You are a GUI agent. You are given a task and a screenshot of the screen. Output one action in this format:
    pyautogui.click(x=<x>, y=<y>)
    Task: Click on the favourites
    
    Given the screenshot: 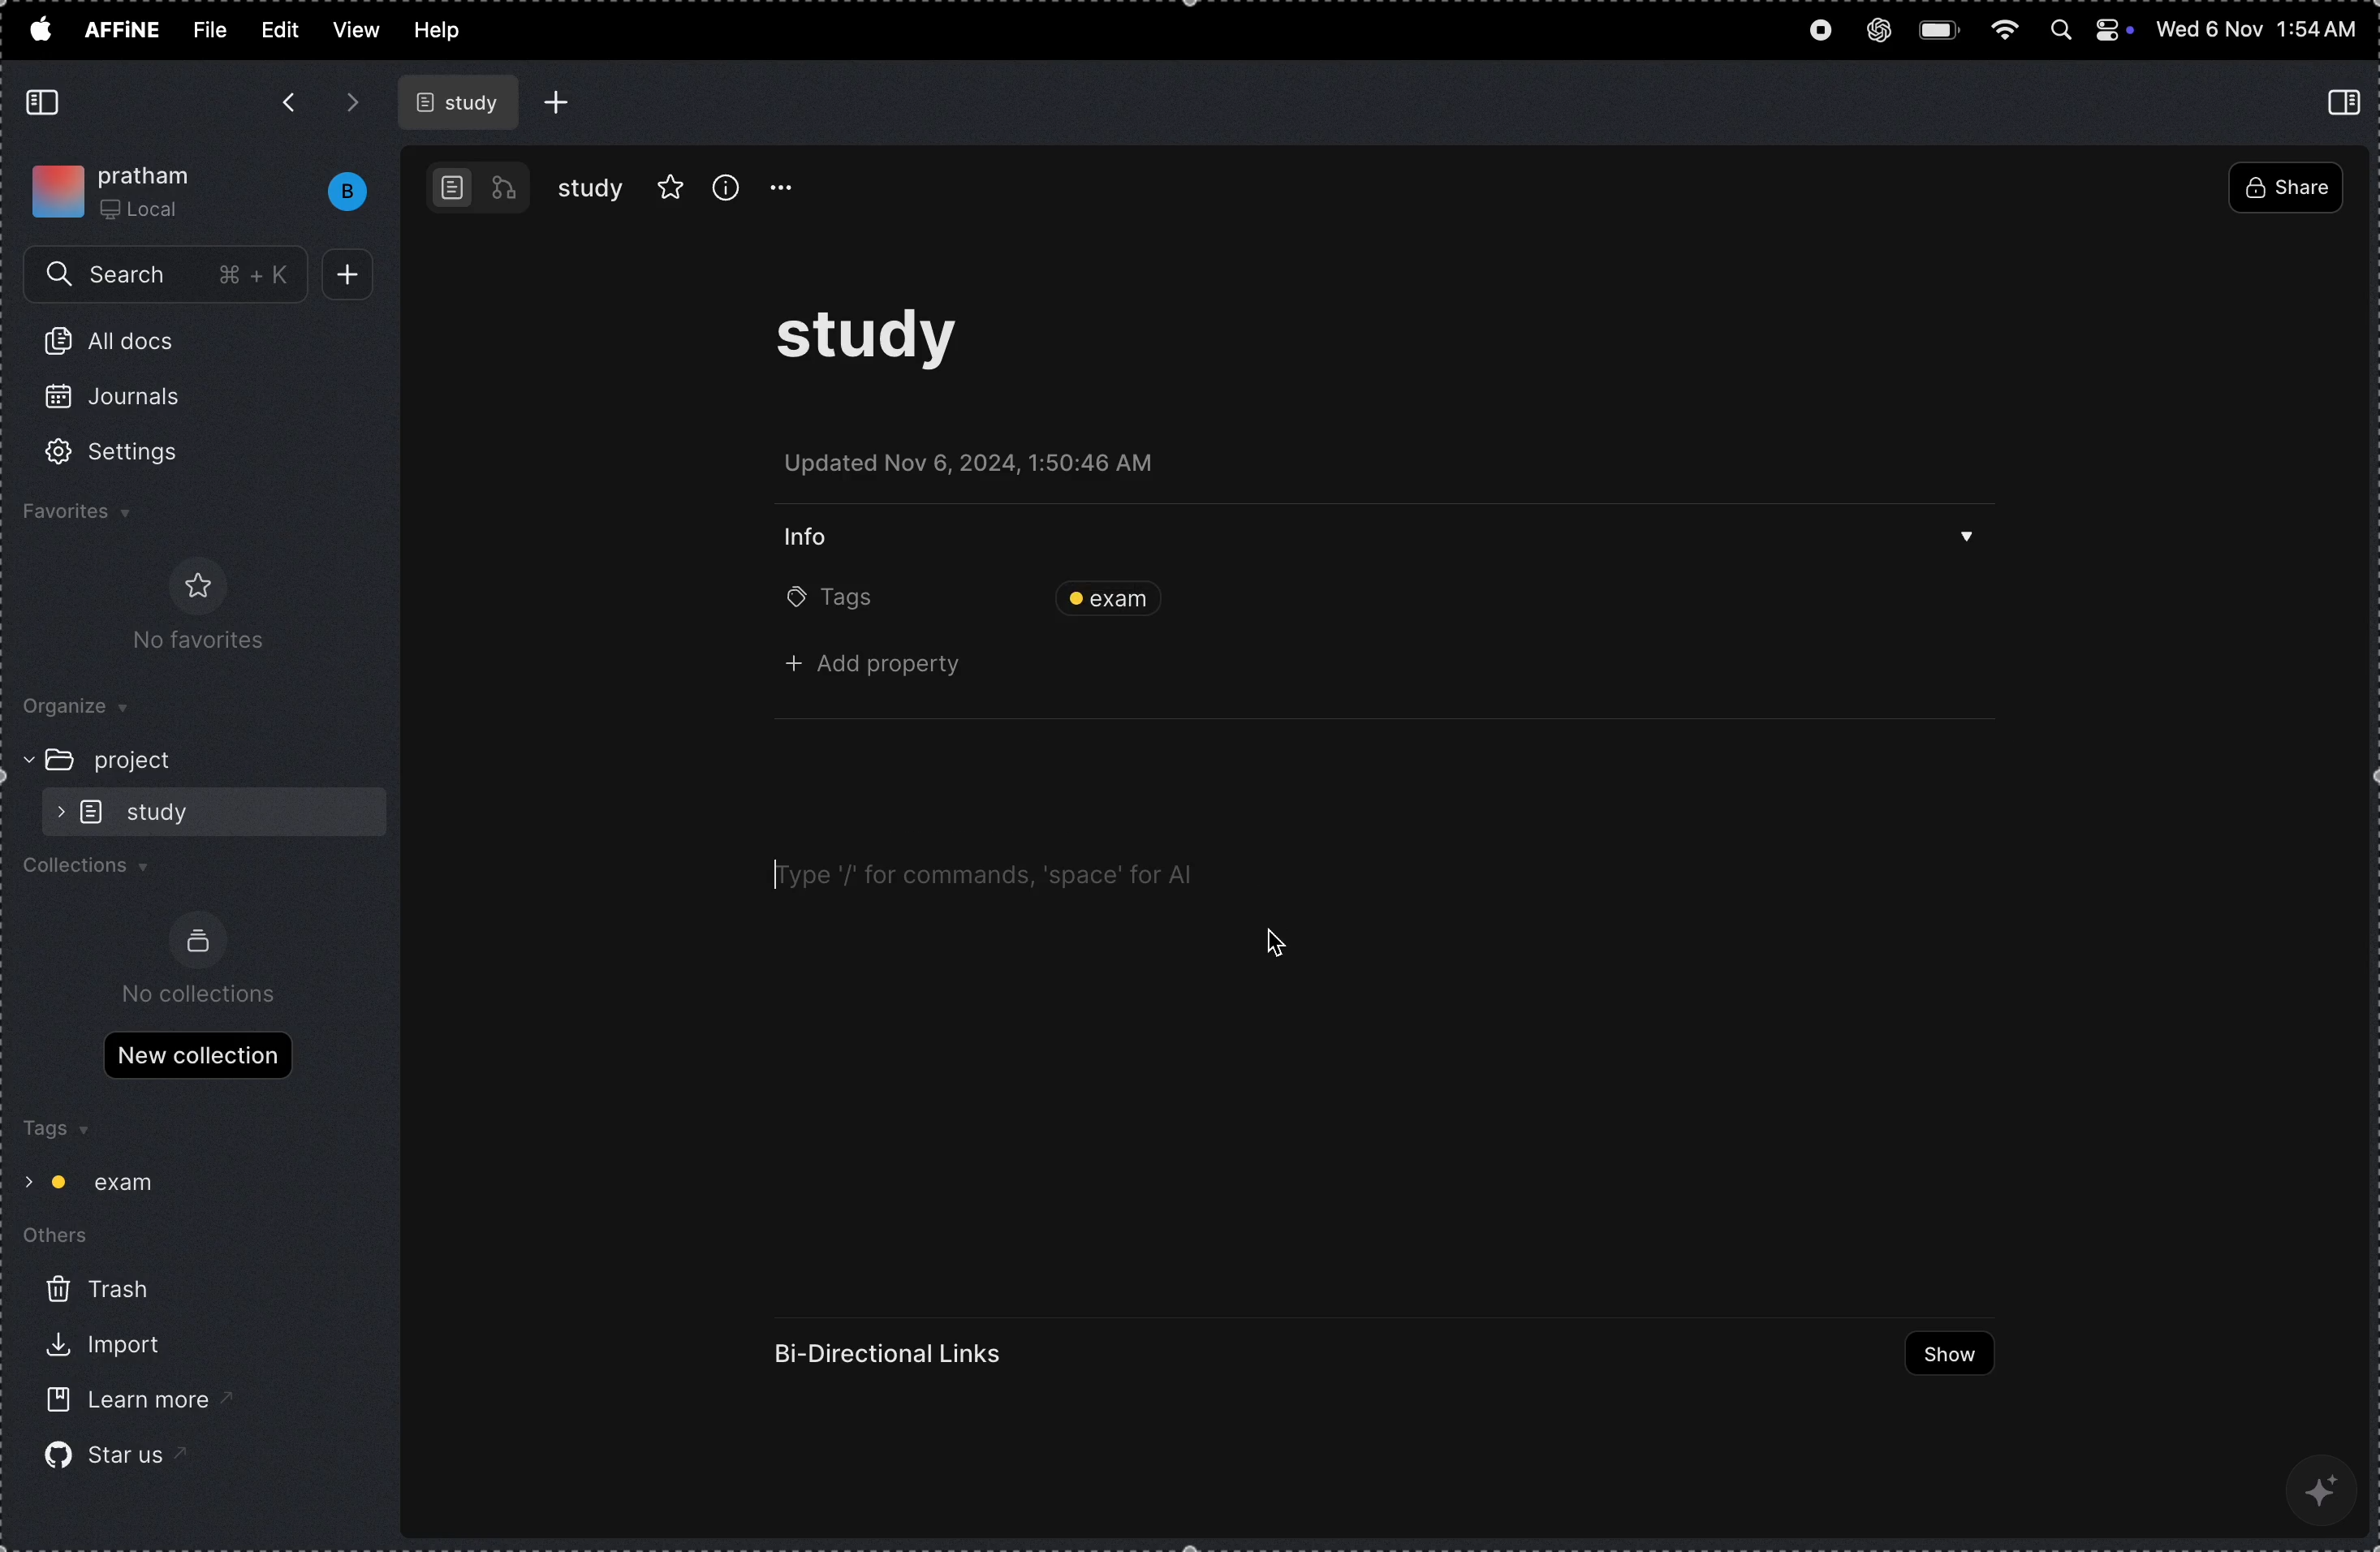 What is the action you would take?
    pyautogui.click(x=671, y=184)
    